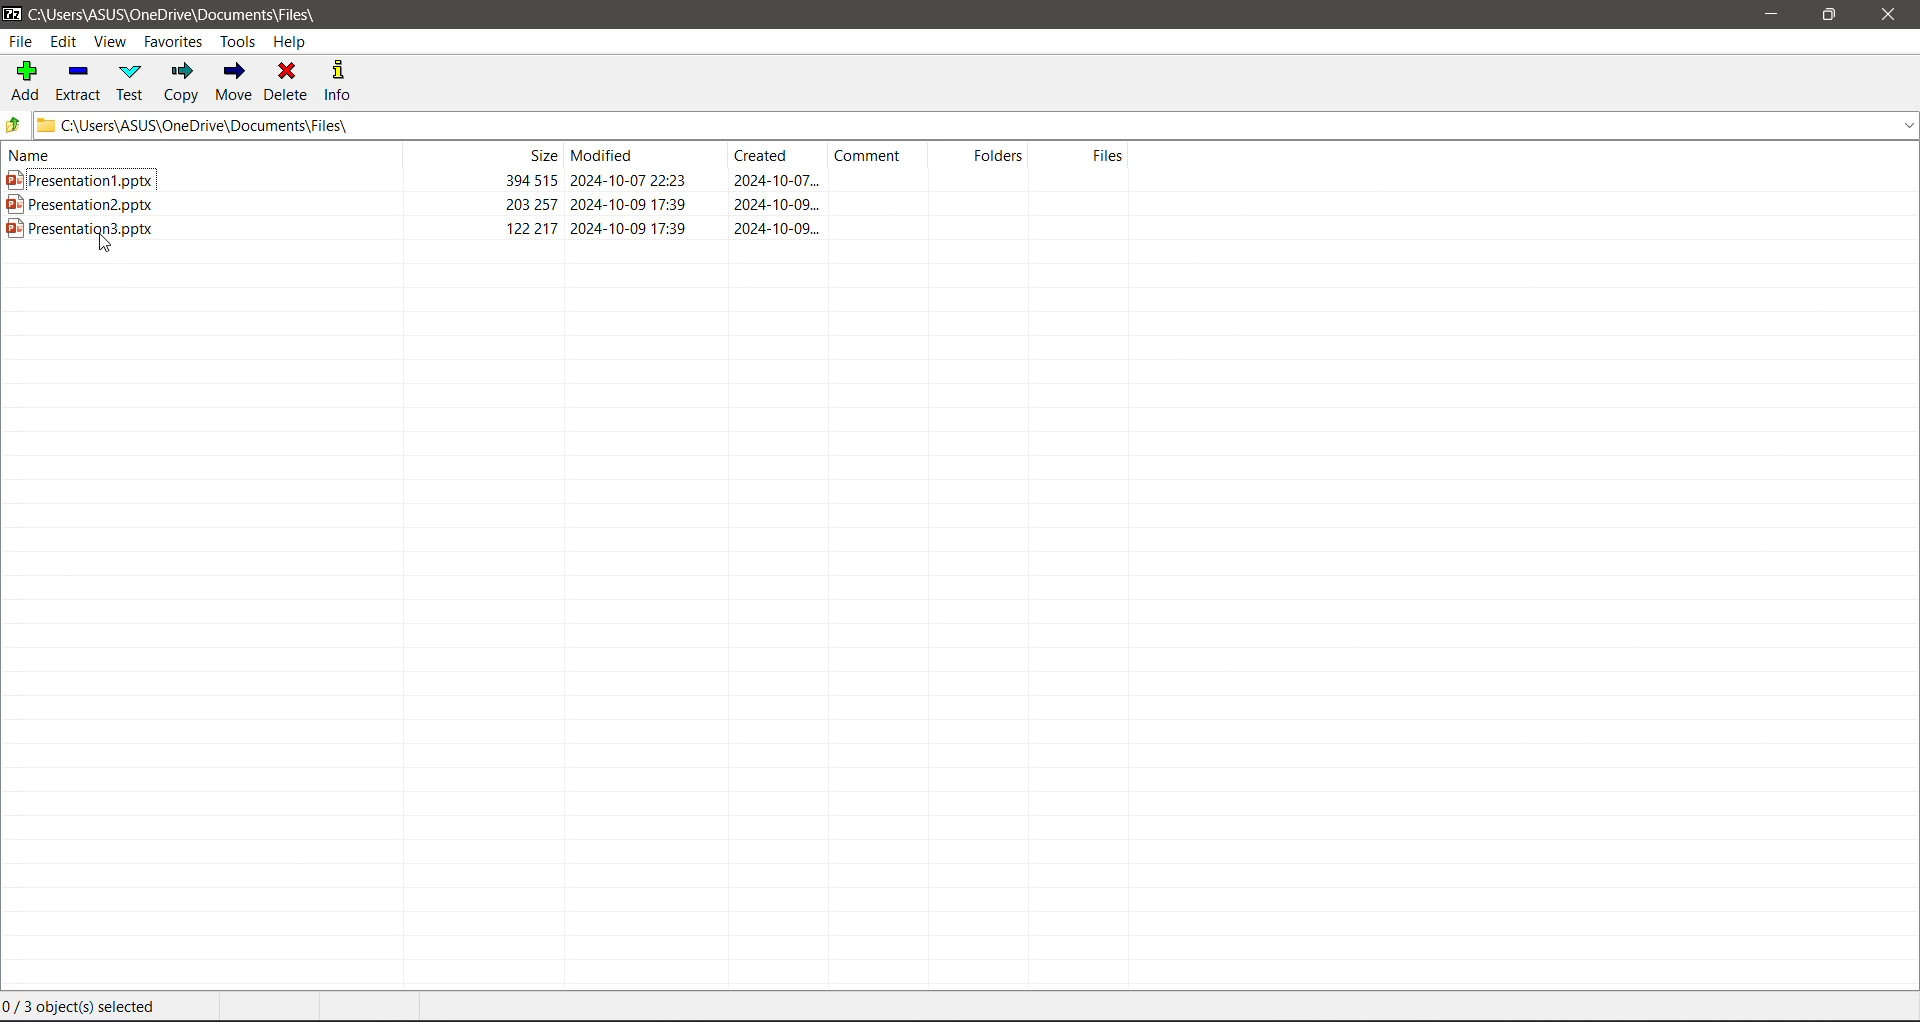 The image size is (1920, 1022). What do you see at coordinates (132, 82) in the screenshot?
I see `Test` at bounding box center [132, 82].